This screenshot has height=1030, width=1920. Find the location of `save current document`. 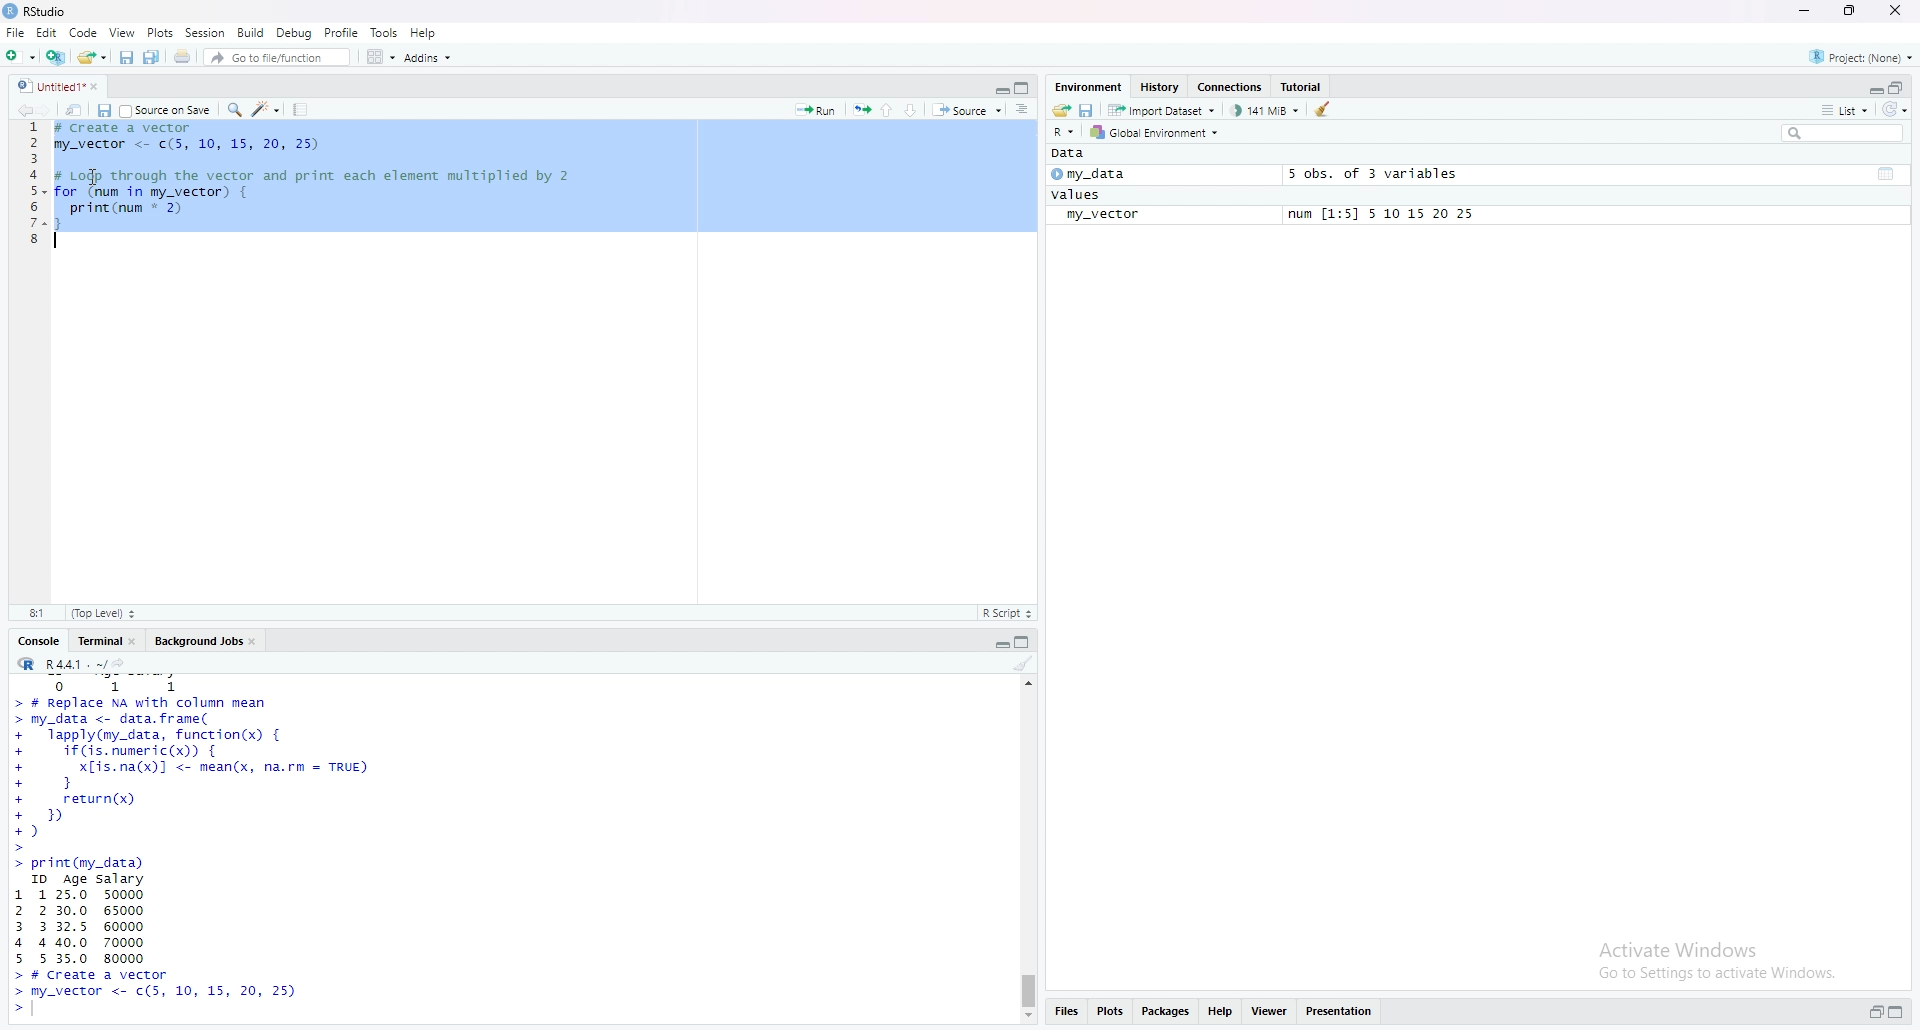

save current document is located at coordinates (104, 110).